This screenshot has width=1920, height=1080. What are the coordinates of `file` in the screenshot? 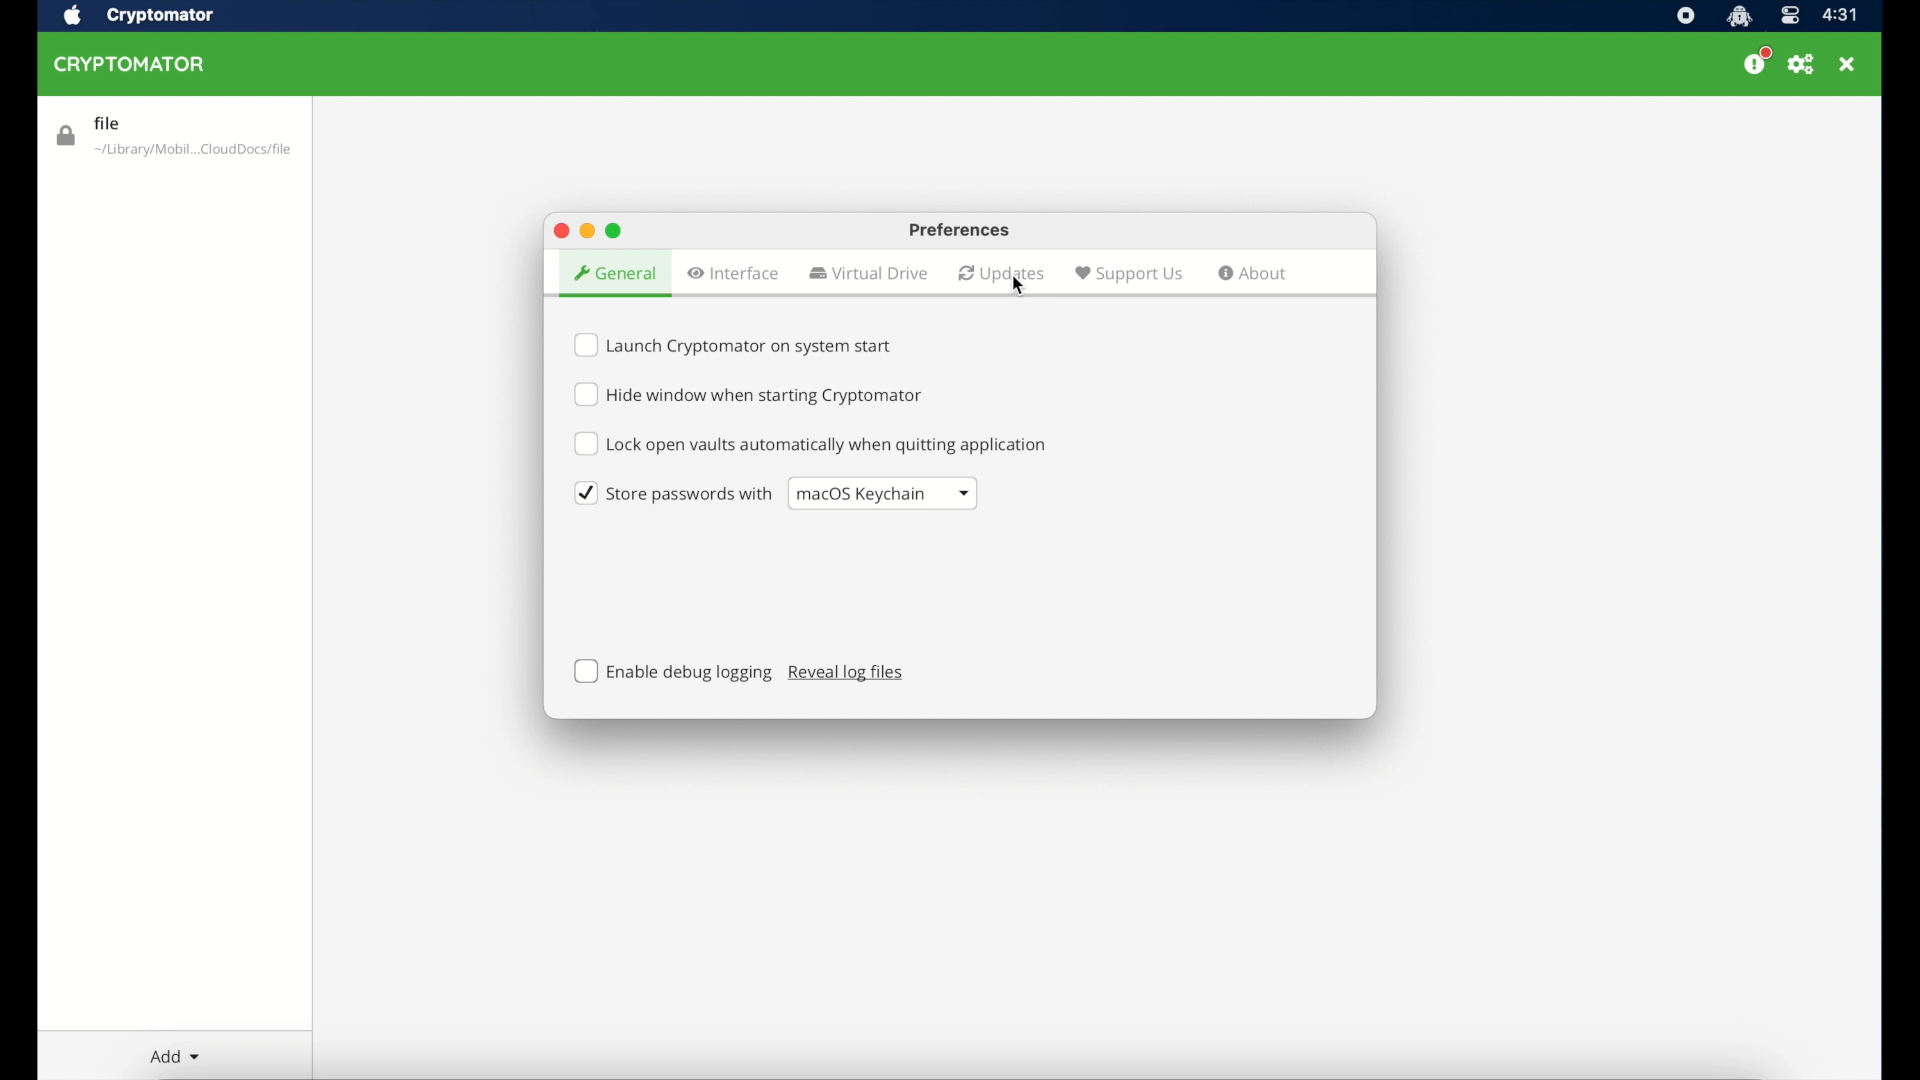 It's located at (173, 137).